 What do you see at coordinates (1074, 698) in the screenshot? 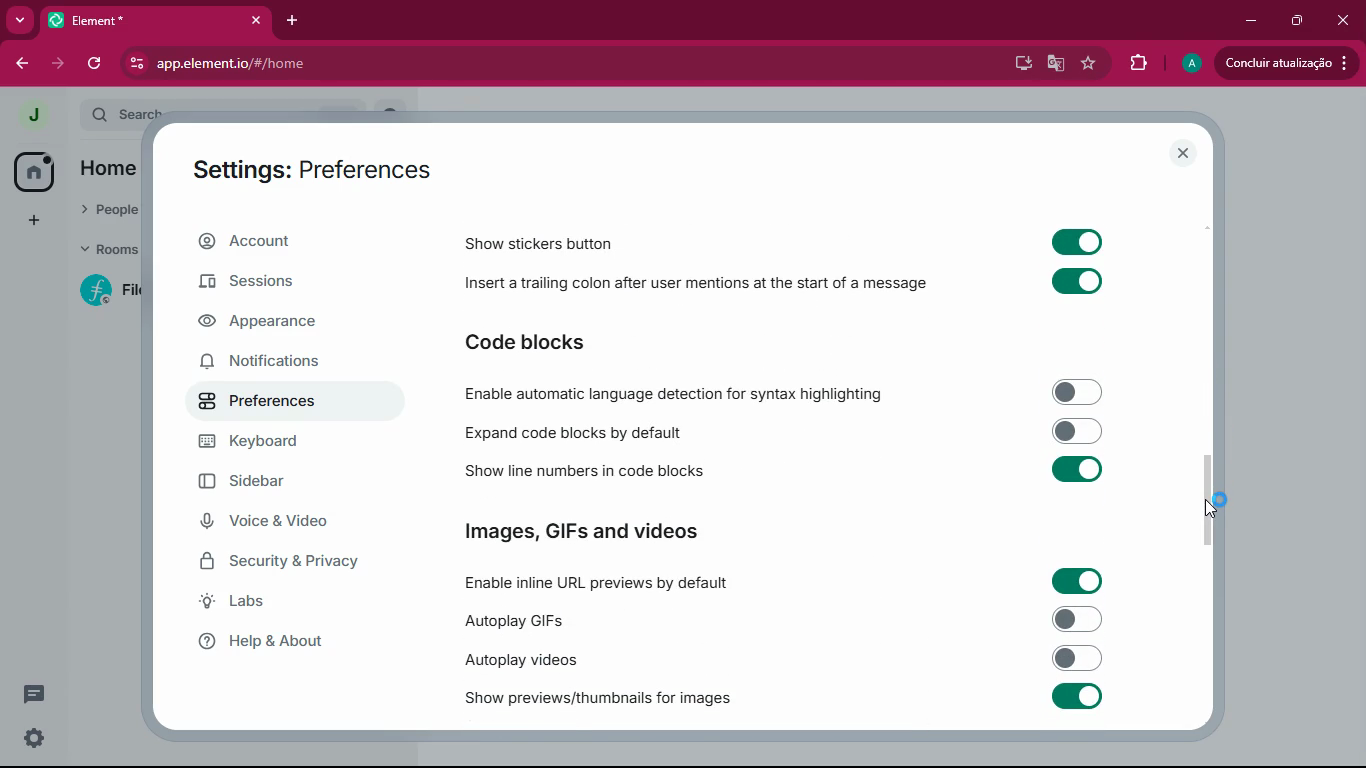
I see `Toggle on` at bounding box center [1074, 698].